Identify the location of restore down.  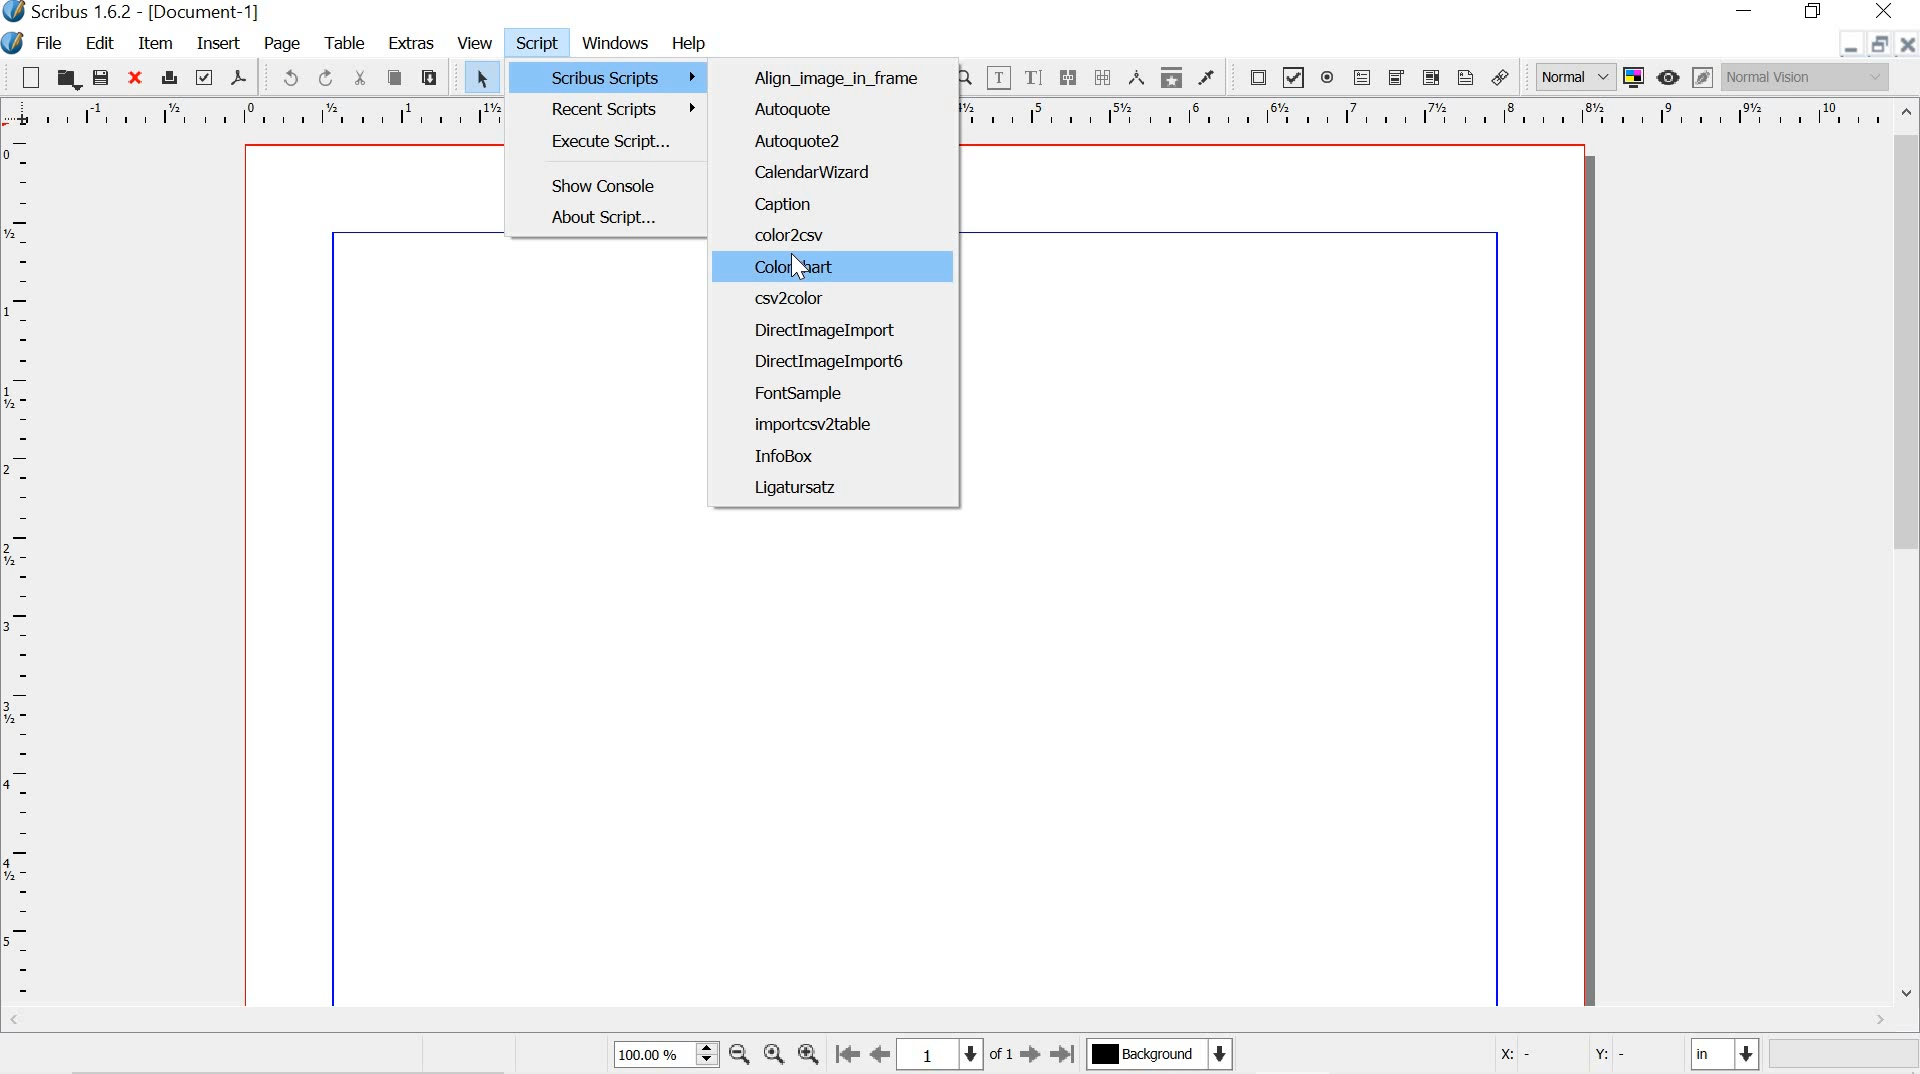
(1816, 12).